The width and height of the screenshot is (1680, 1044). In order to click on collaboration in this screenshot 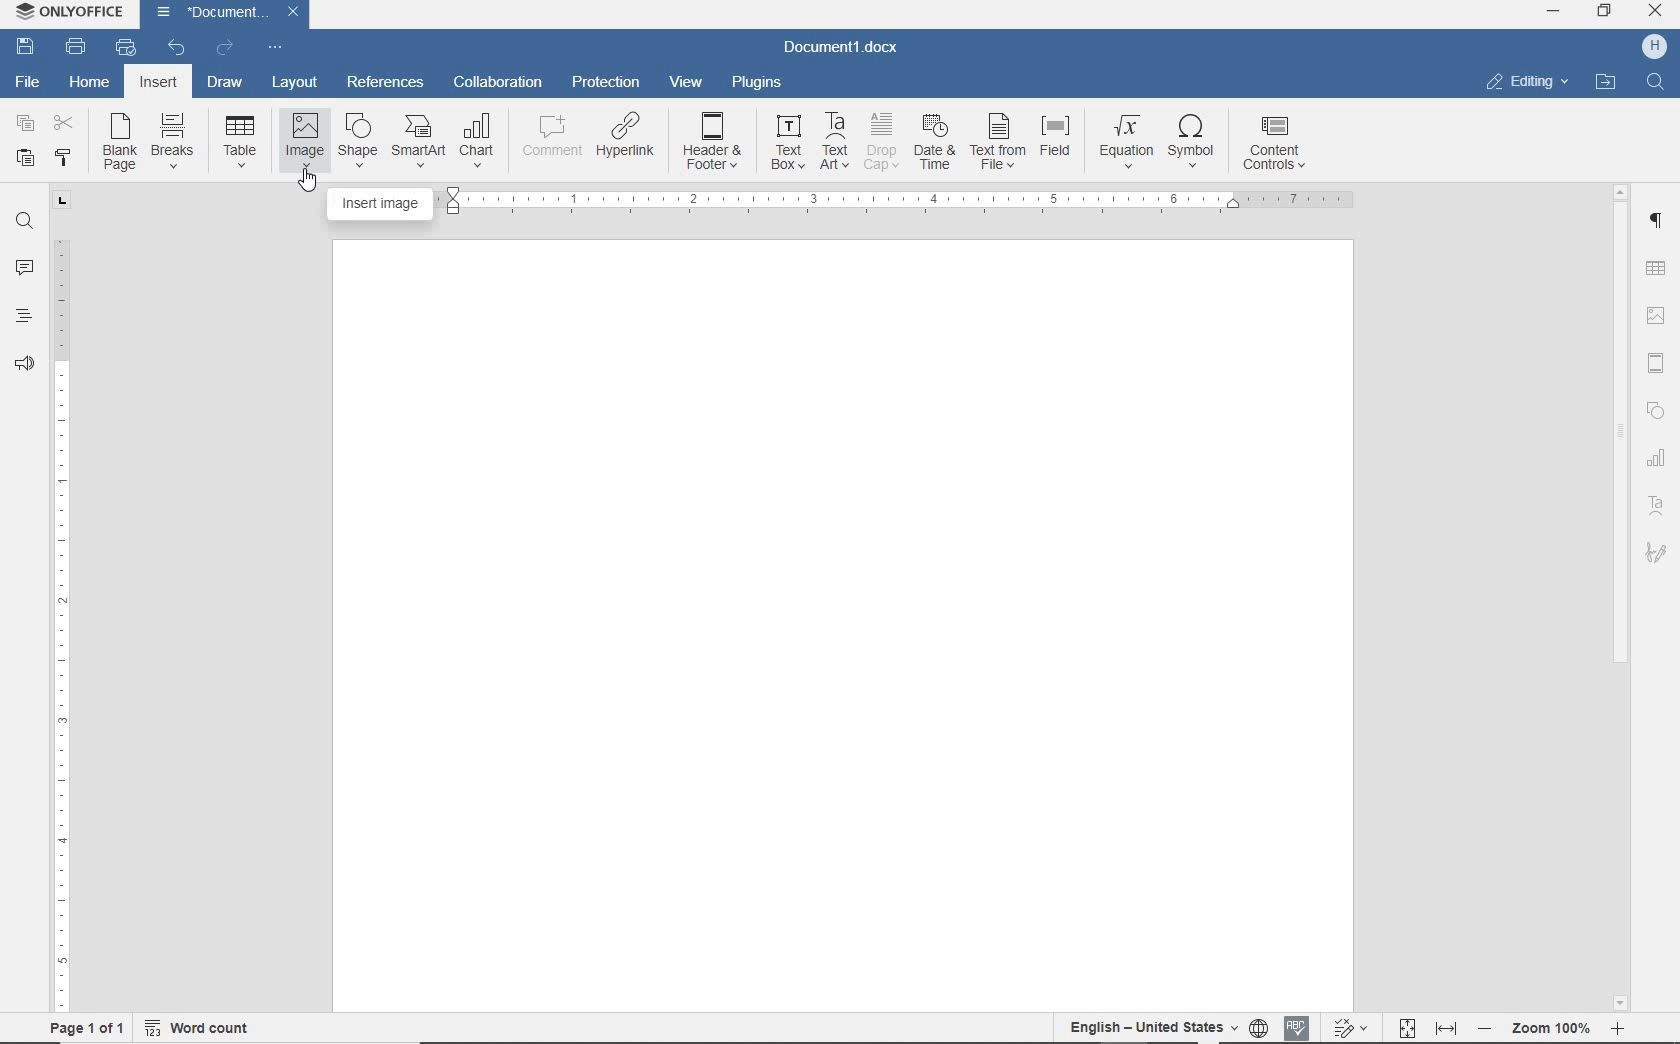, I will do `click(499, 81)`.